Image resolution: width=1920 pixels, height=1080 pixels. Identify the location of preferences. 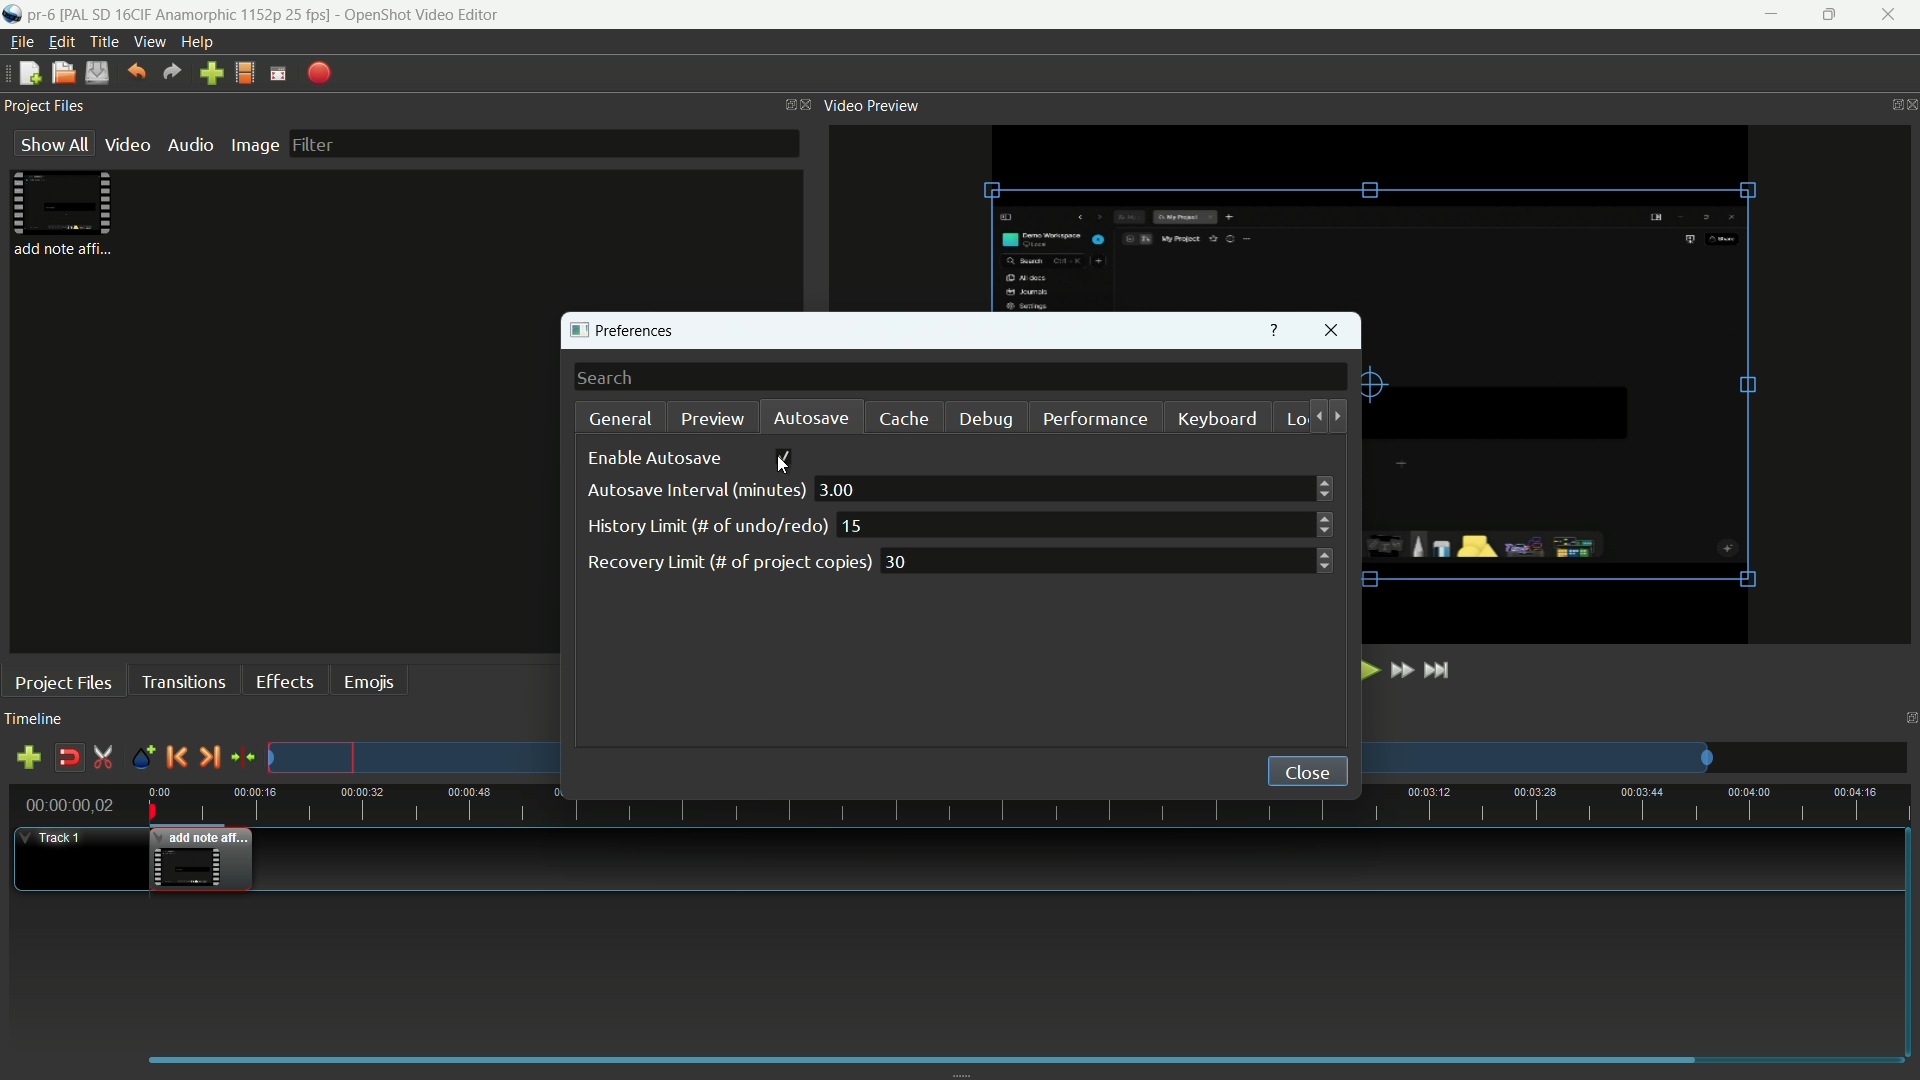
(621, 331).